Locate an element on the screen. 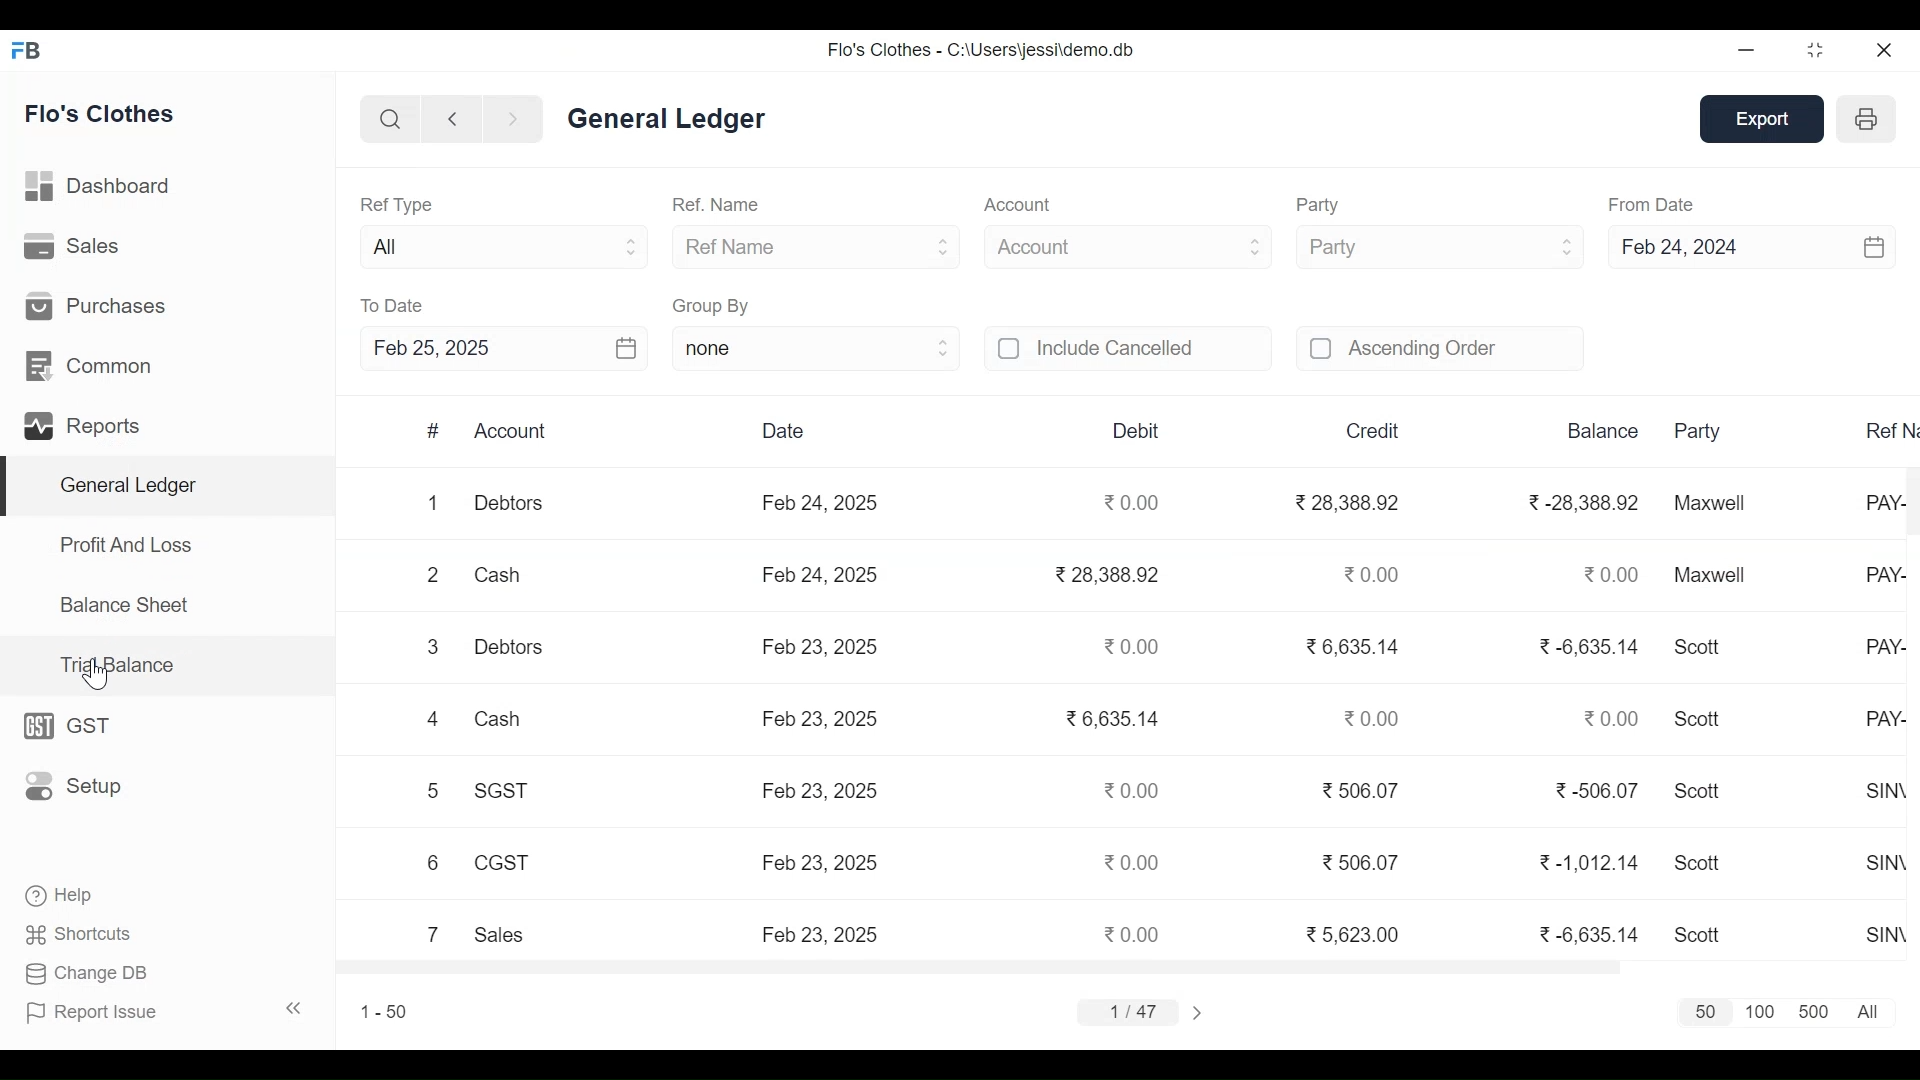 The image size is (1920, 1080). Feb 23, 2025 is located at coordinates (822, 862).